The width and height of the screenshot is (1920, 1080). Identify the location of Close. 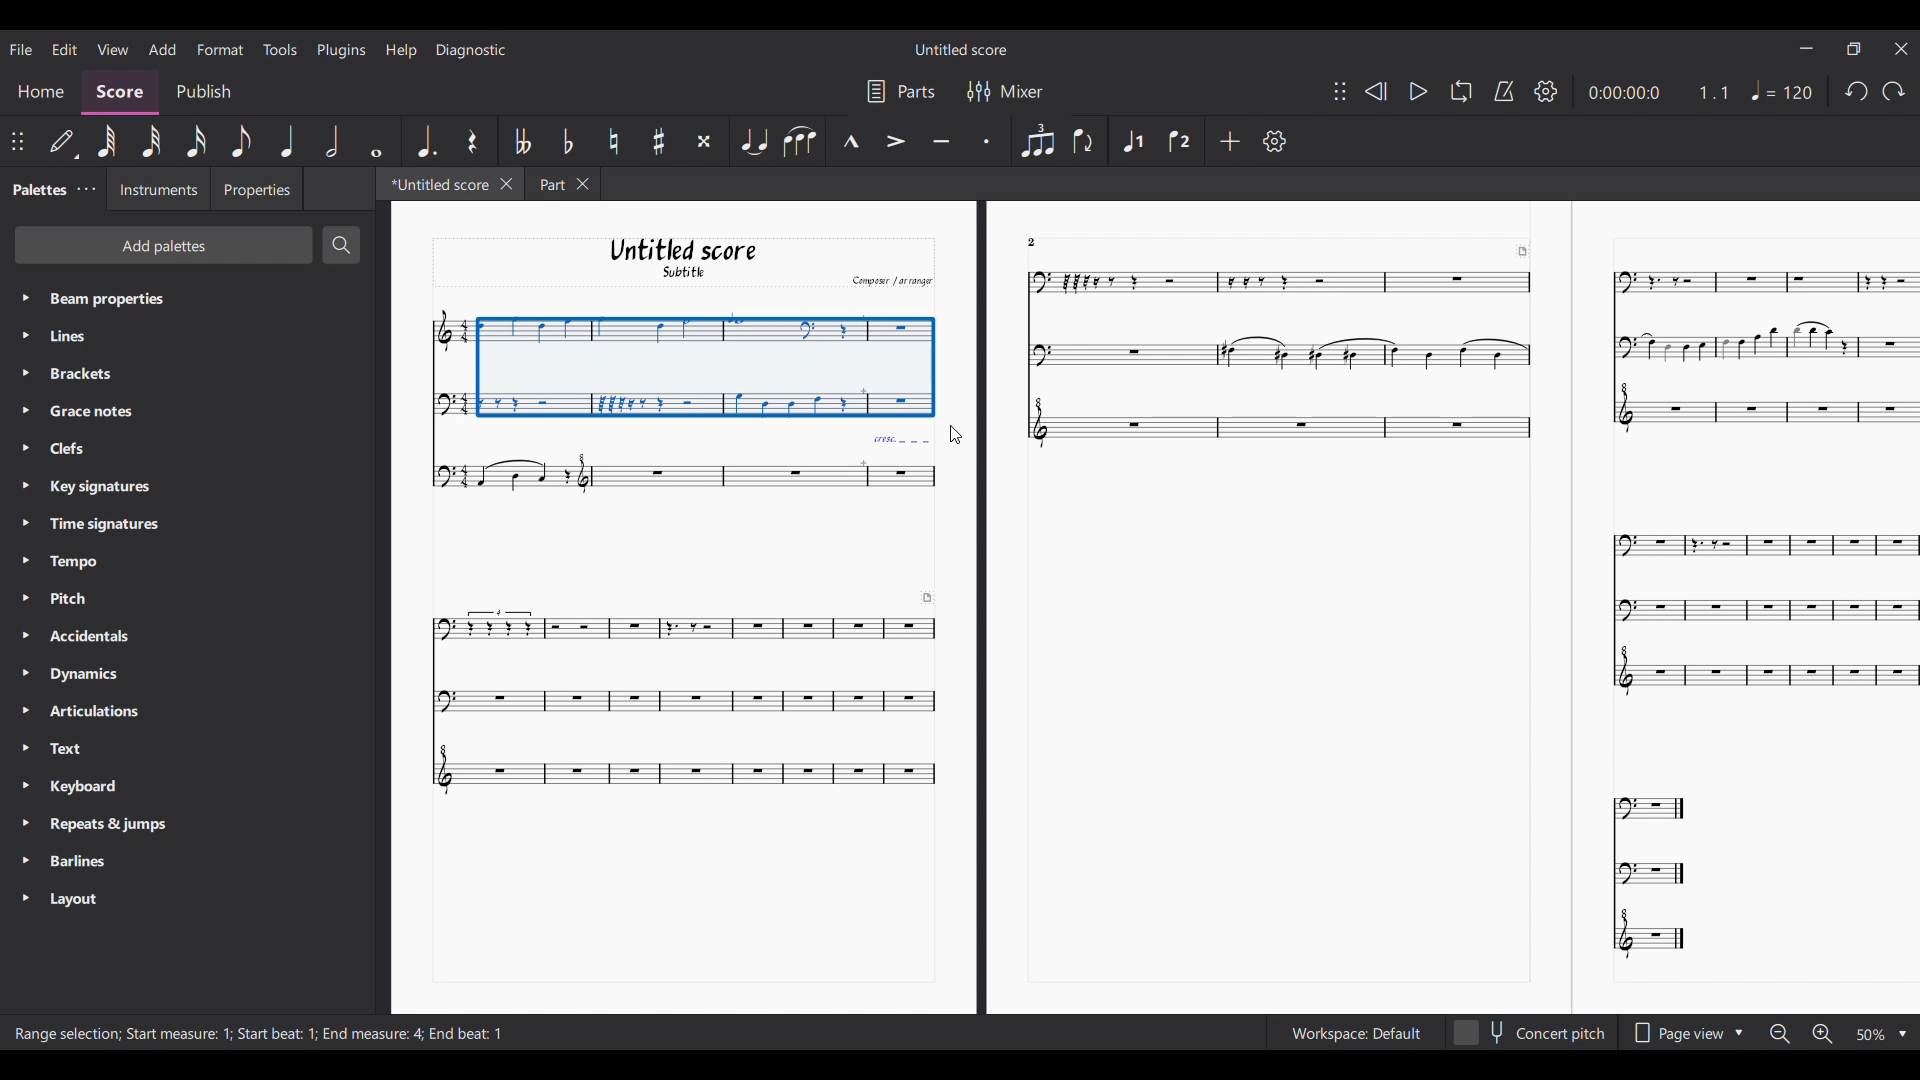
(507, 184).